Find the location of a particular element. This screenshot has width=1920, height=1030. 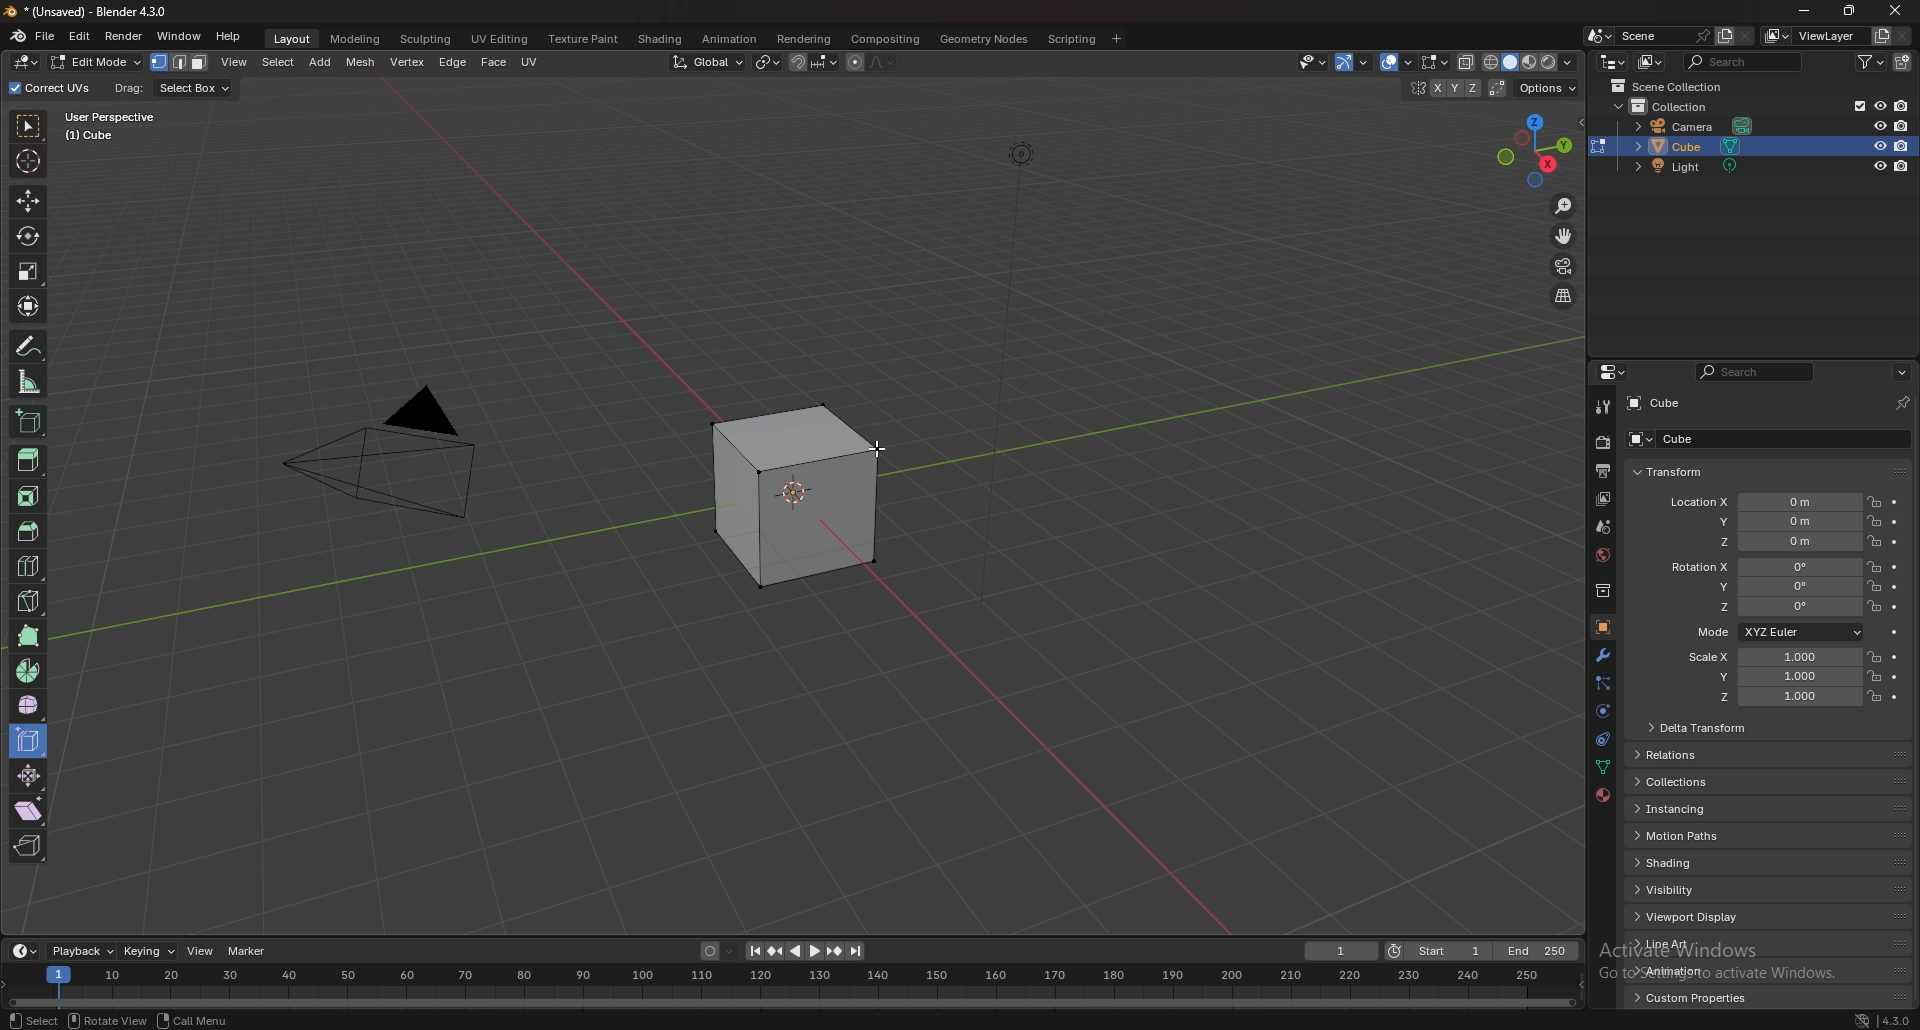

search is located at coordinates (1744, 61).